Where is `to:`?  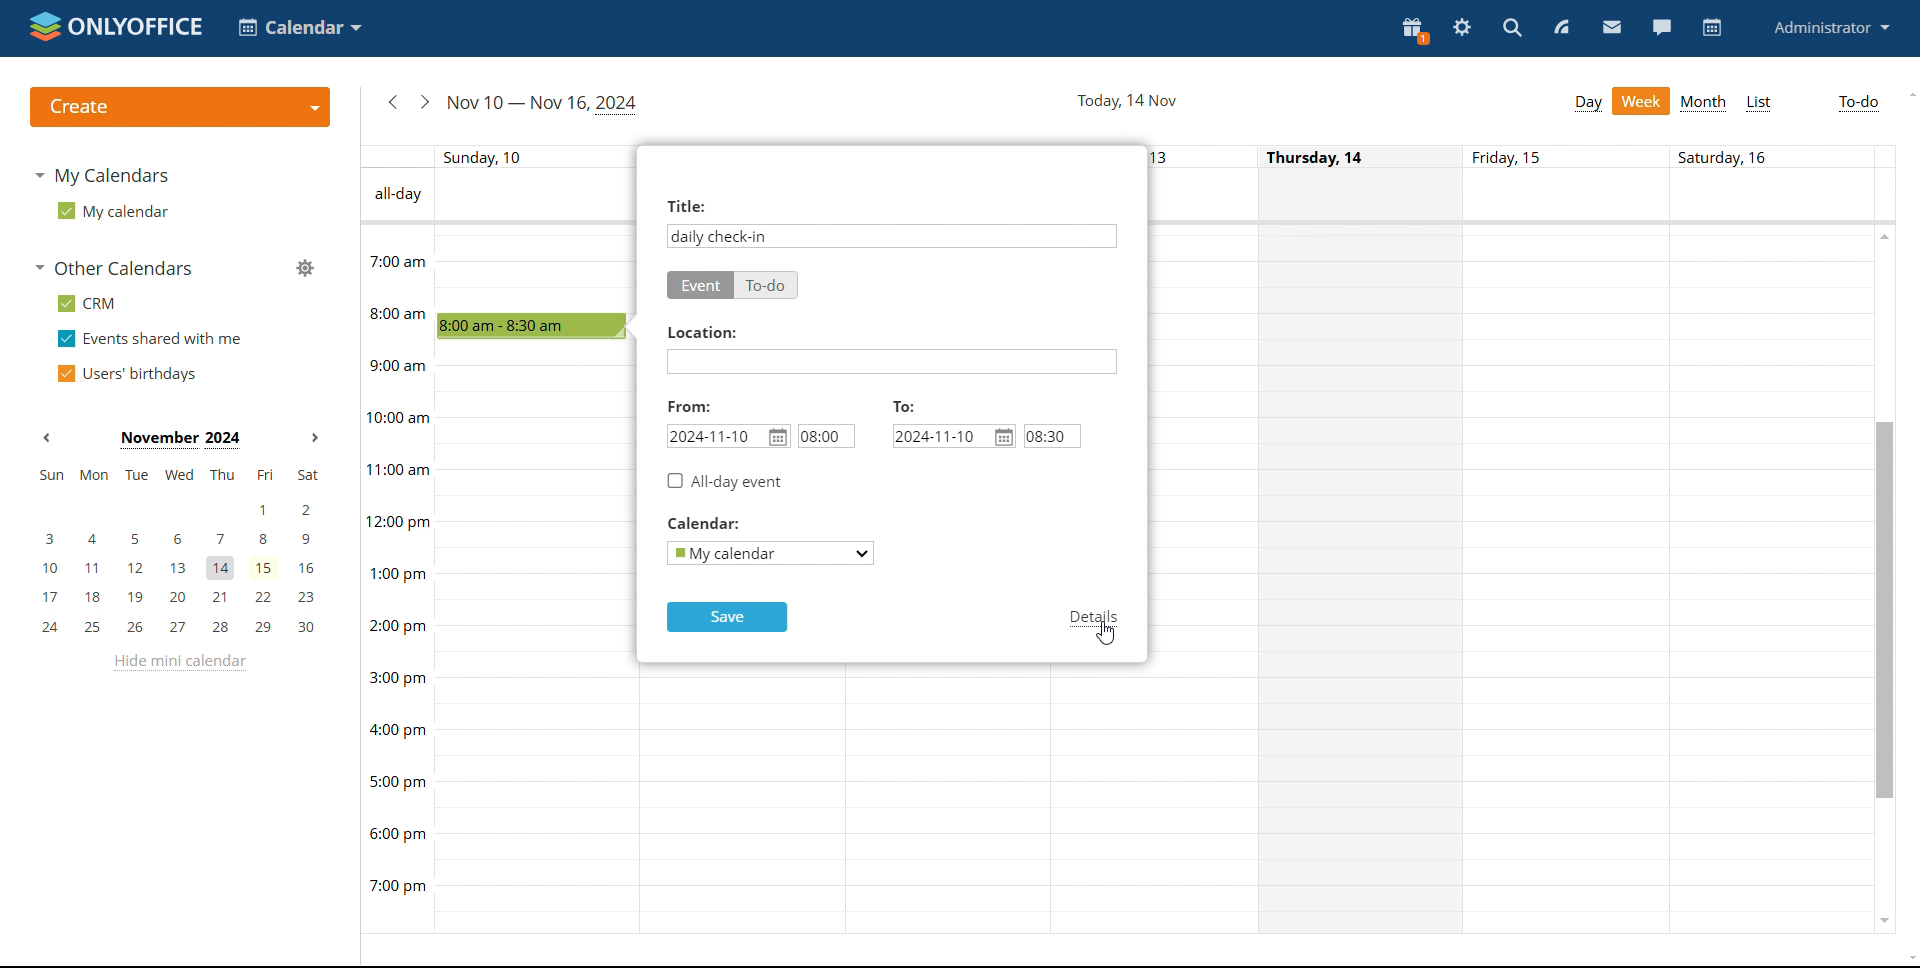
to: is located at coordinates (910, 407).